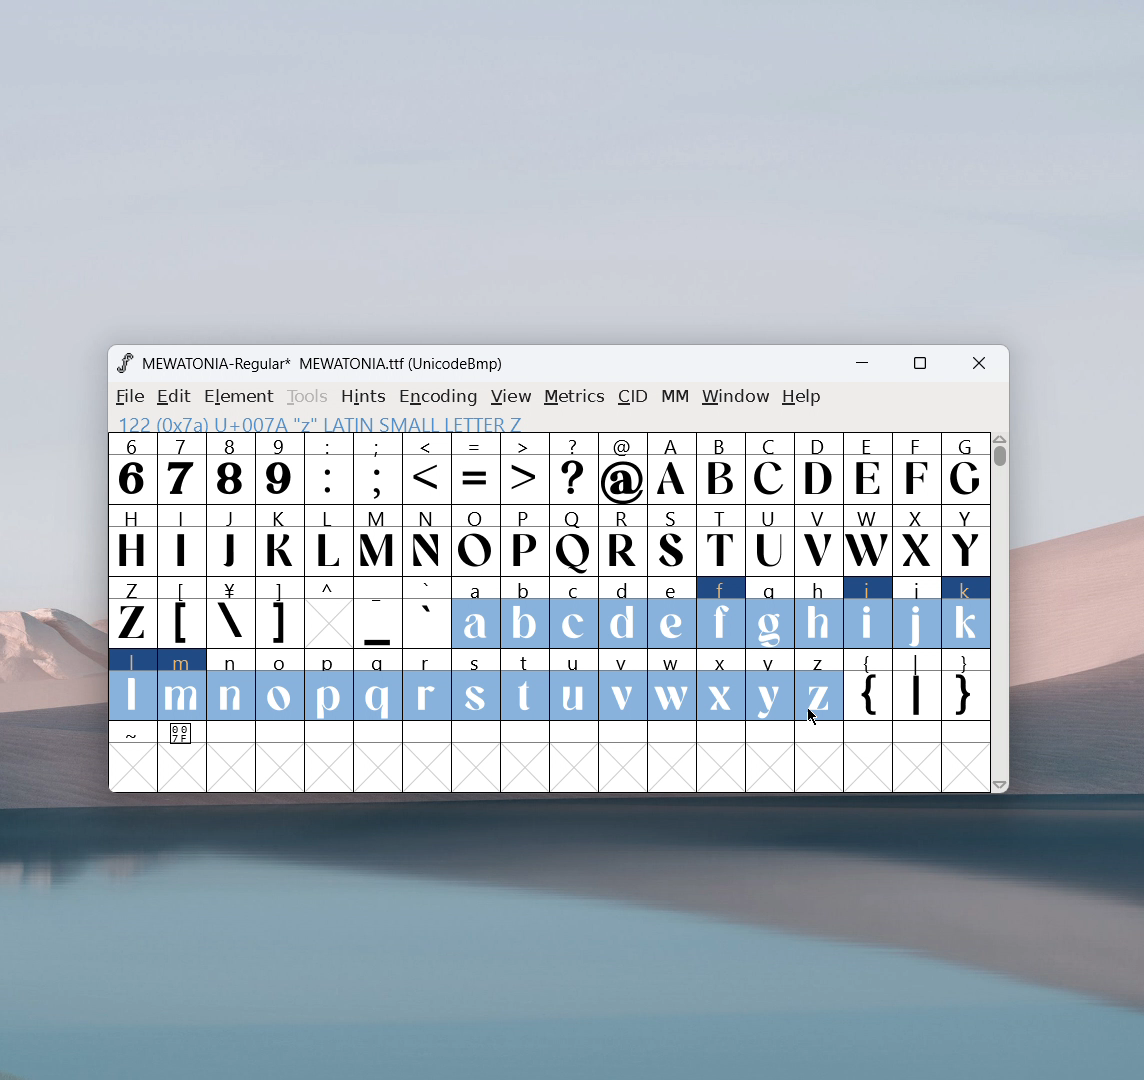 Image resolution: width=1144 pixels, height=1080 pixels. I want to click on metrics, so click(574, 397).